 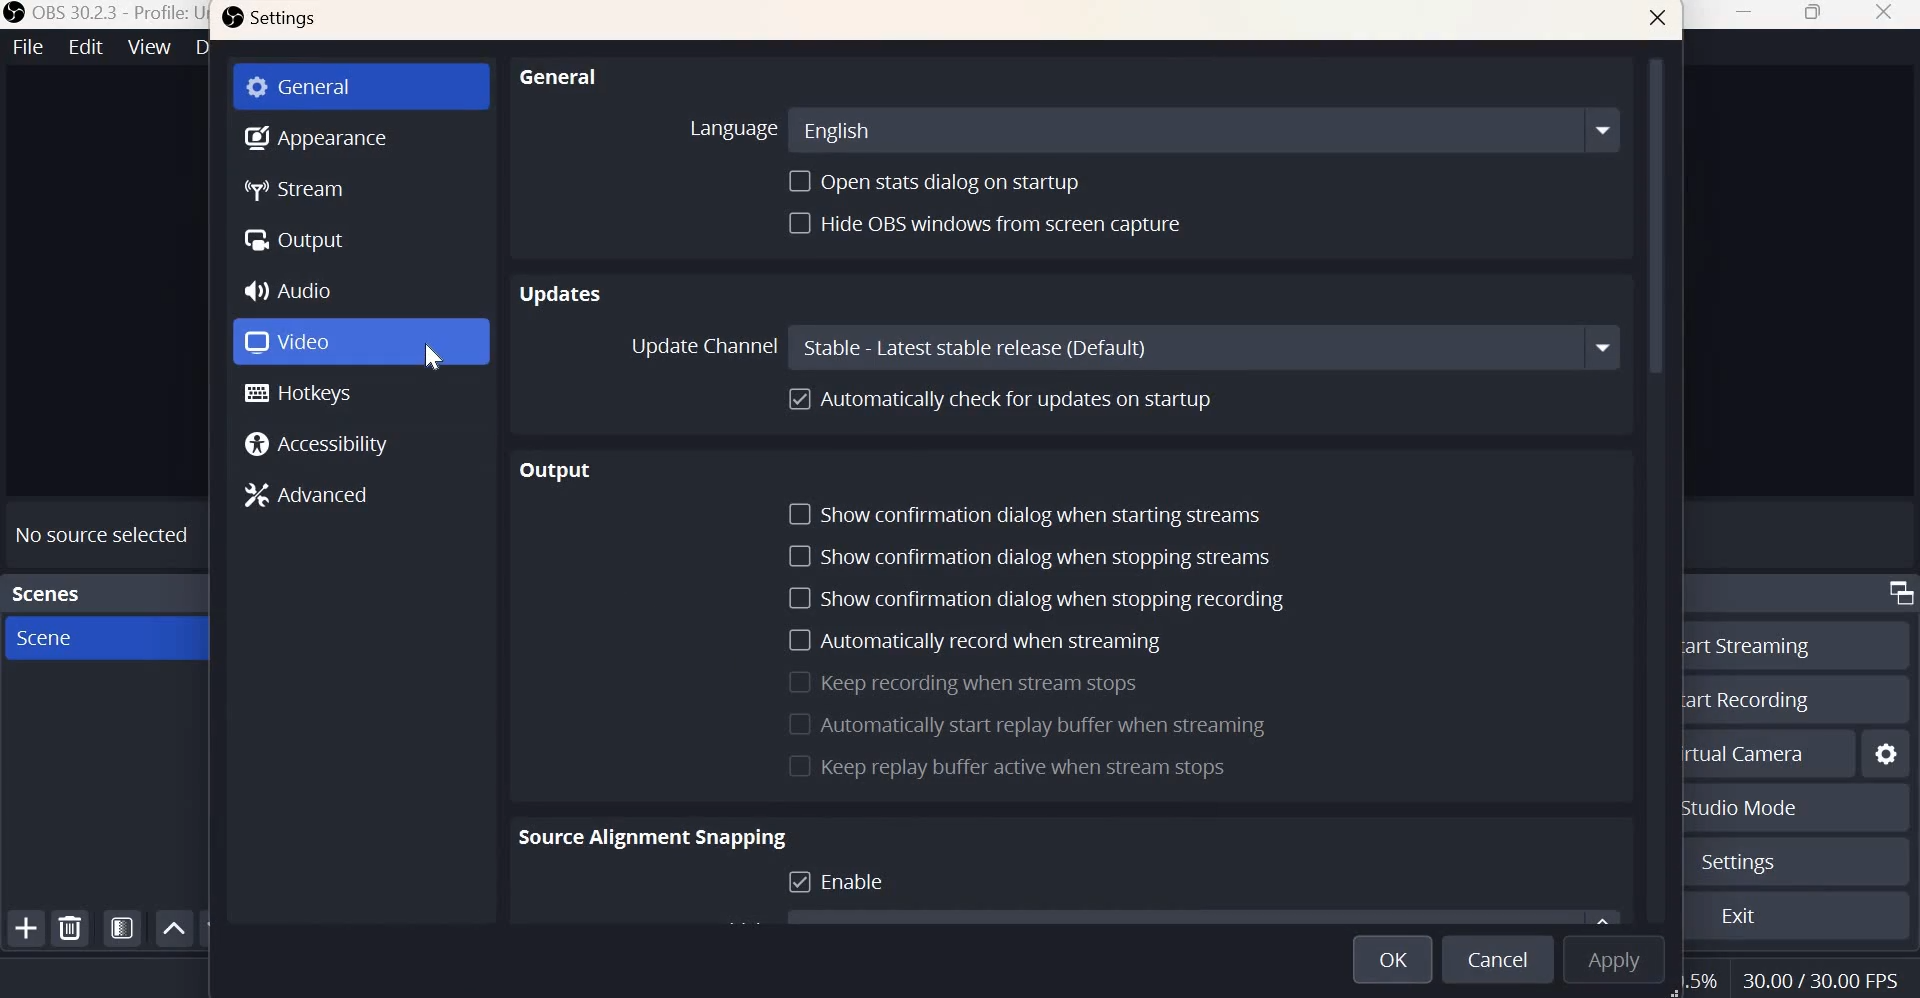 What do you see at coordinates (362, 85) in the screenshot?
I see `General` at bounding box center [362, 85].